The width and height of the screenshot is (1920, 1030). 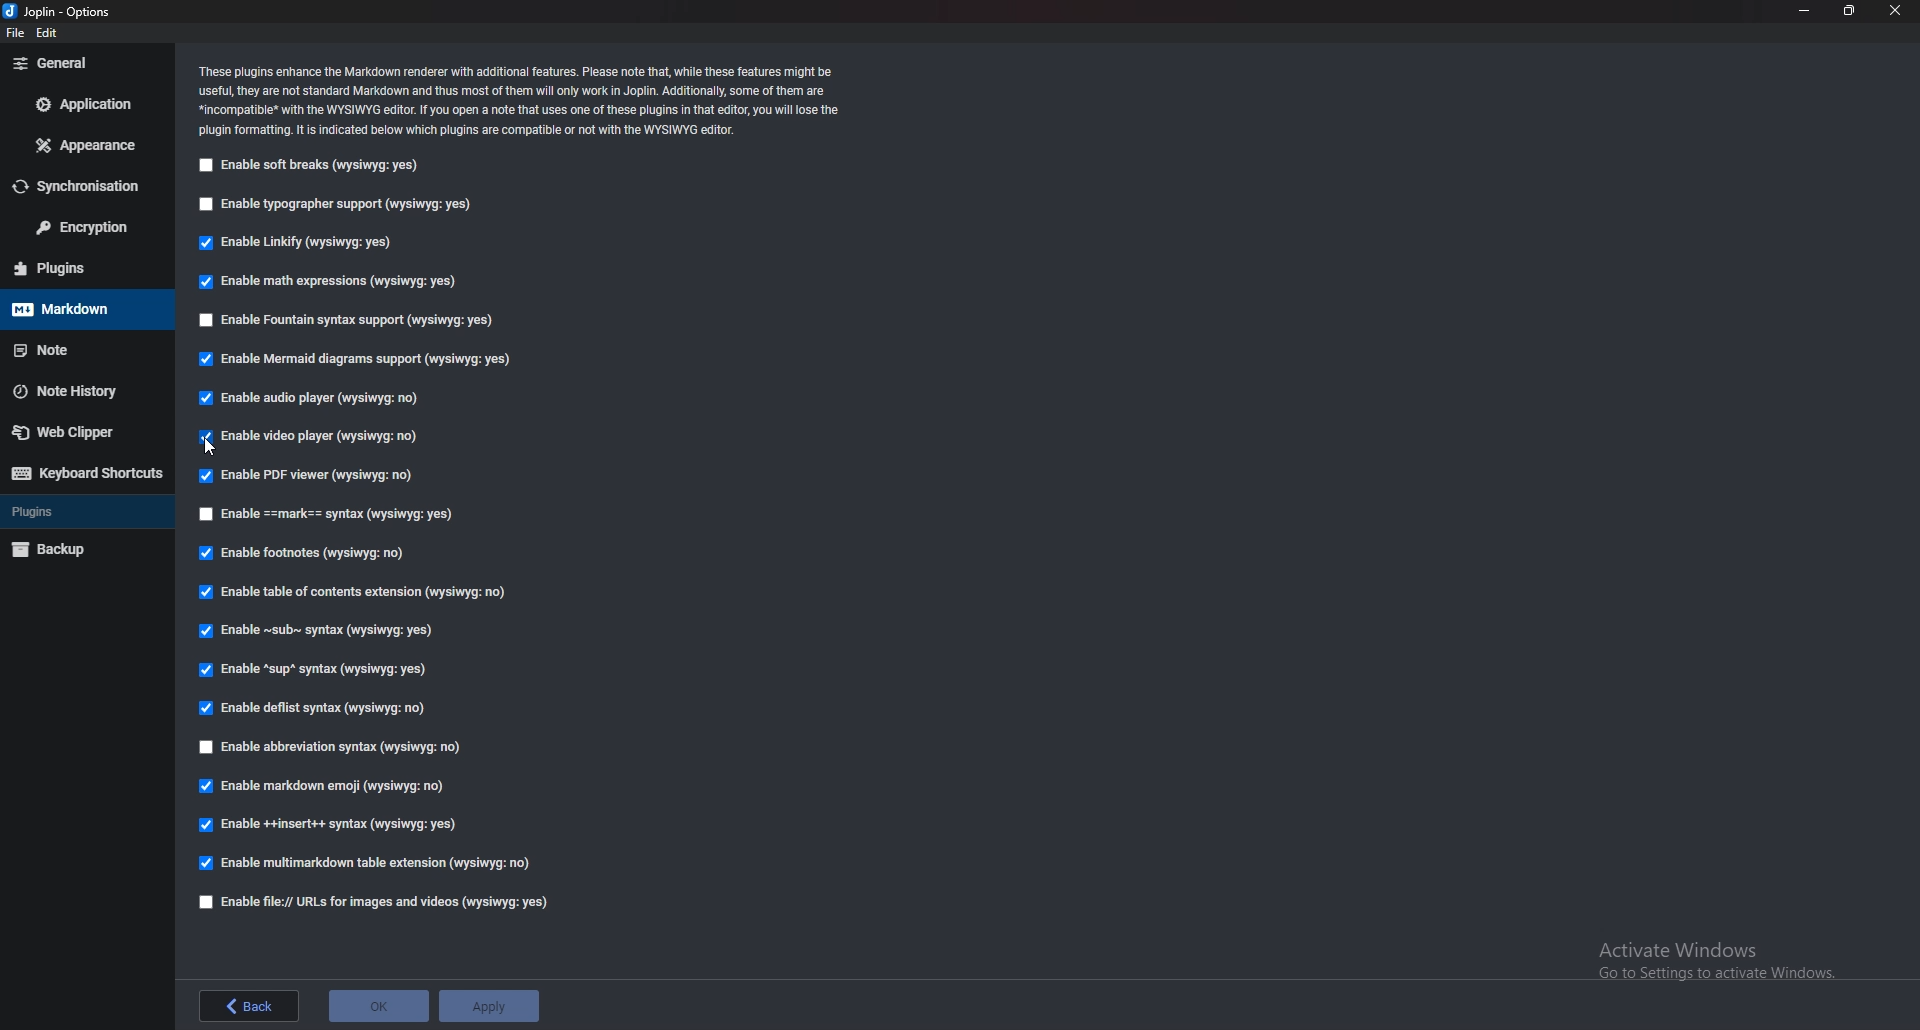 What do you see at coordinates (19, 30) in the screenshot?
I see `file` at bounding box center [19, 30].